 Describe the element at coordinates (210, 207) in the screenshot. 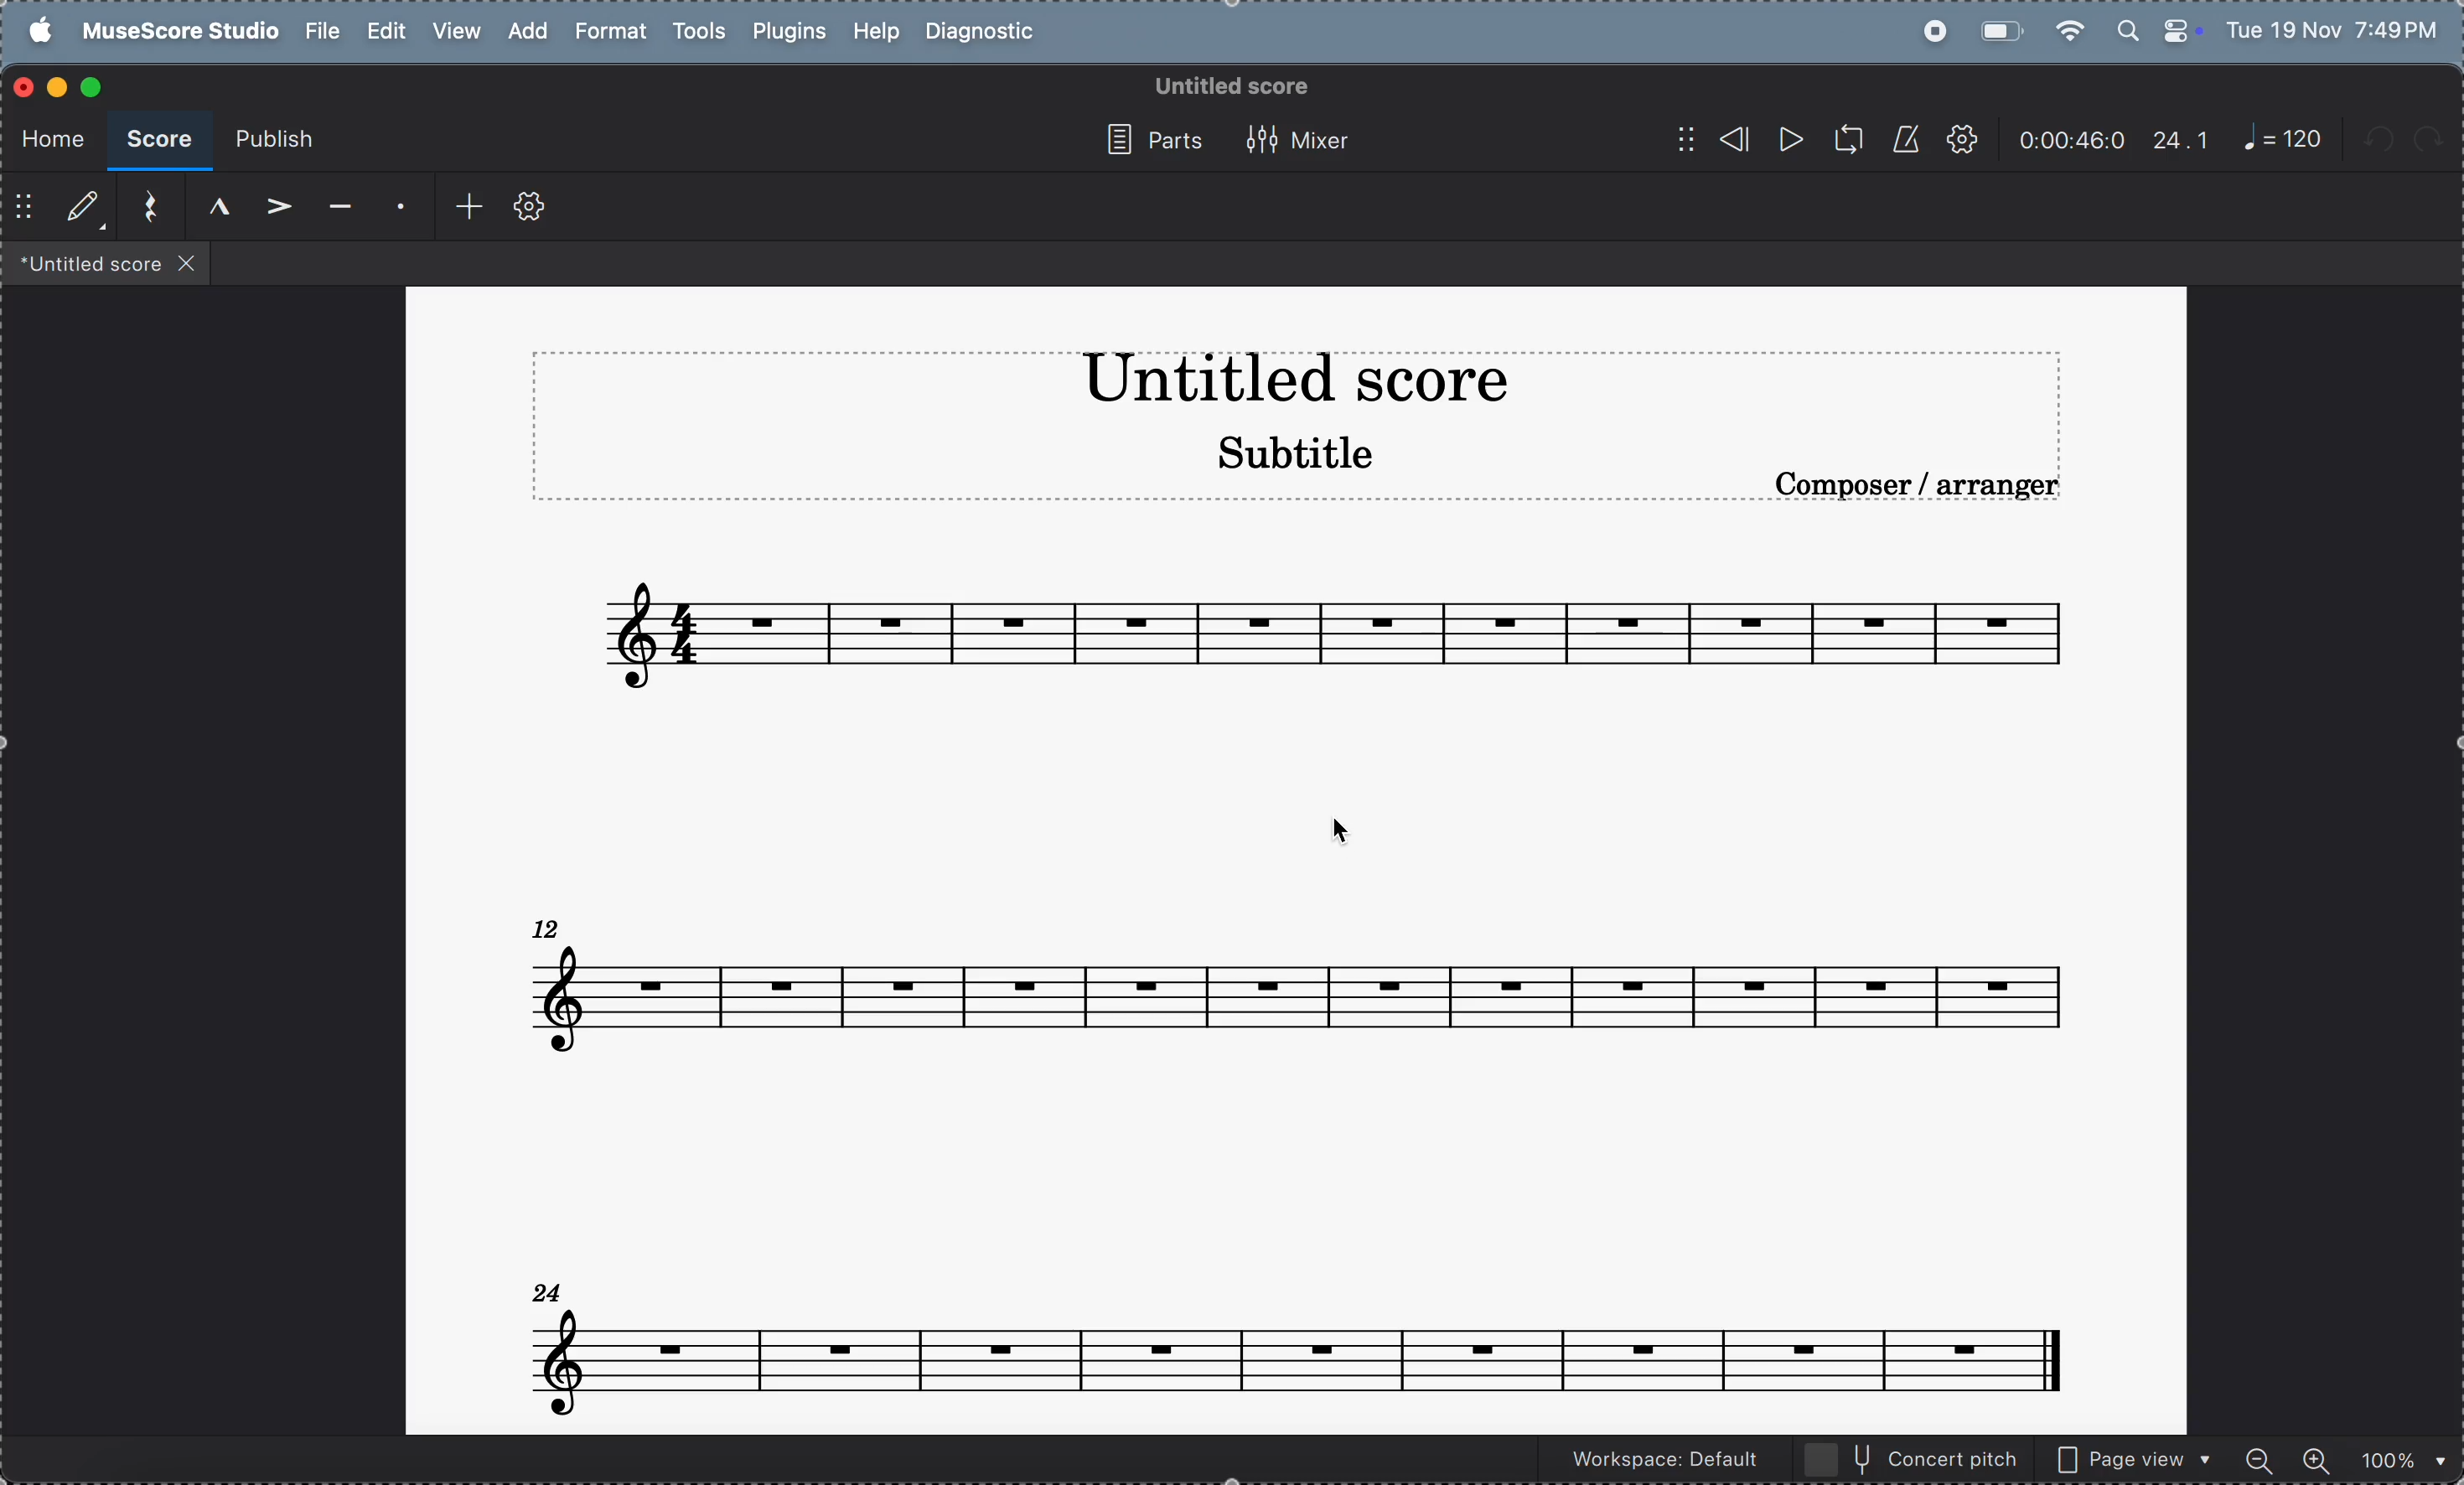

I see `marcato` at that location.